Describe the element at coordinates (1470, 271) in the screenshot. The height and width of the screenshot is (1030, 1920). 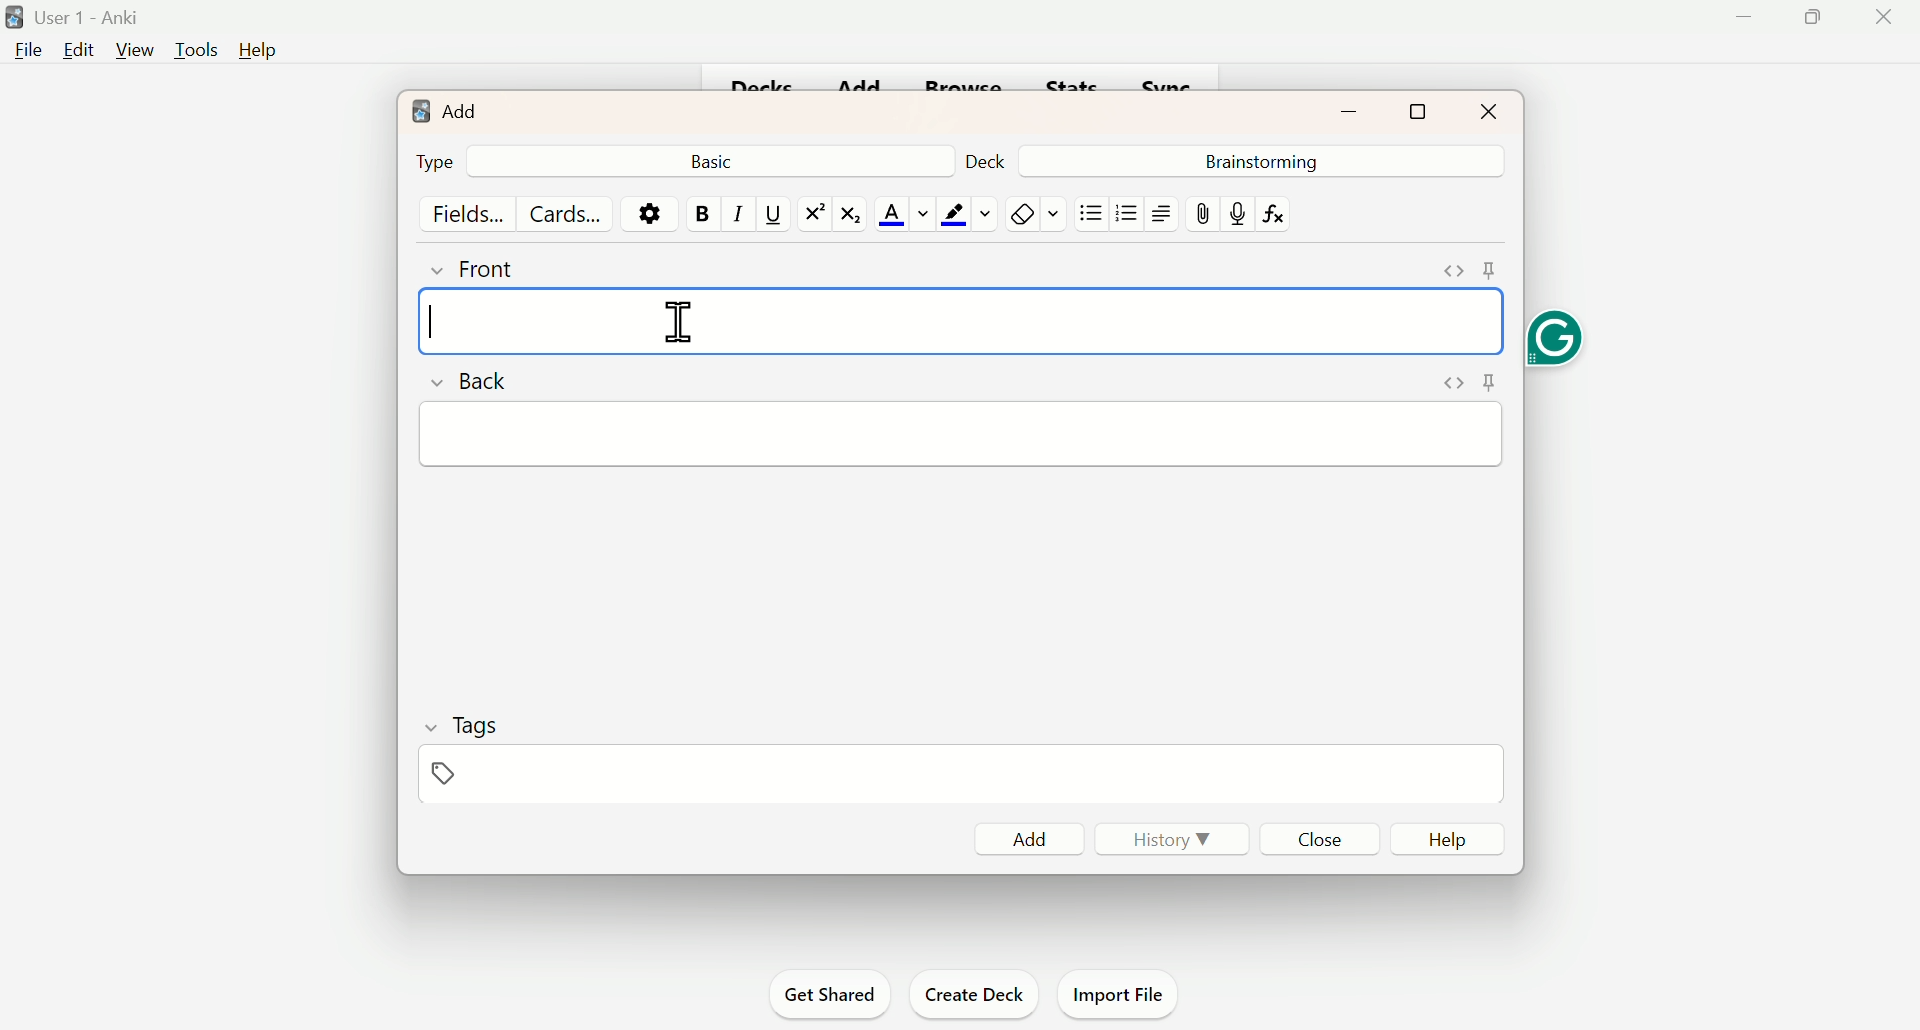
I see `Pins` at that location.